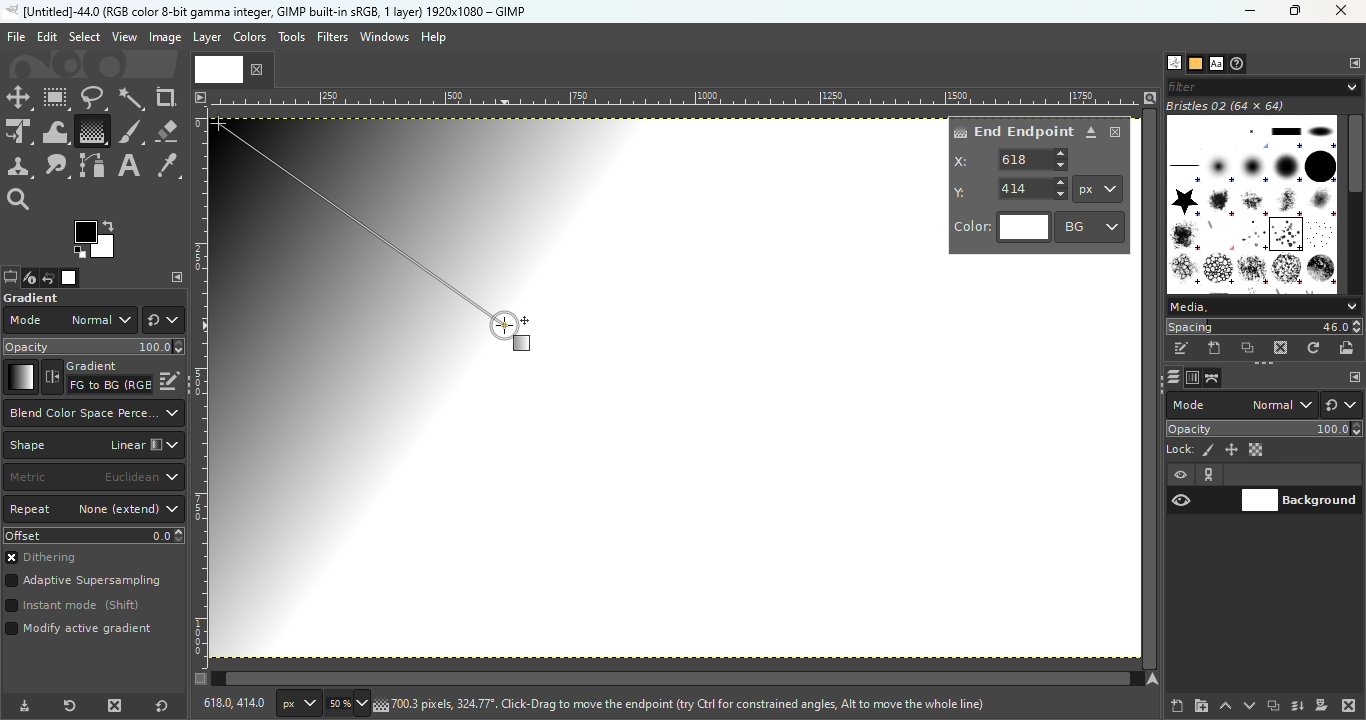  What do you see at coordinates (1202, 488) in the screenshot?
I see `View/Hide` at bounding box center [1202, 488].